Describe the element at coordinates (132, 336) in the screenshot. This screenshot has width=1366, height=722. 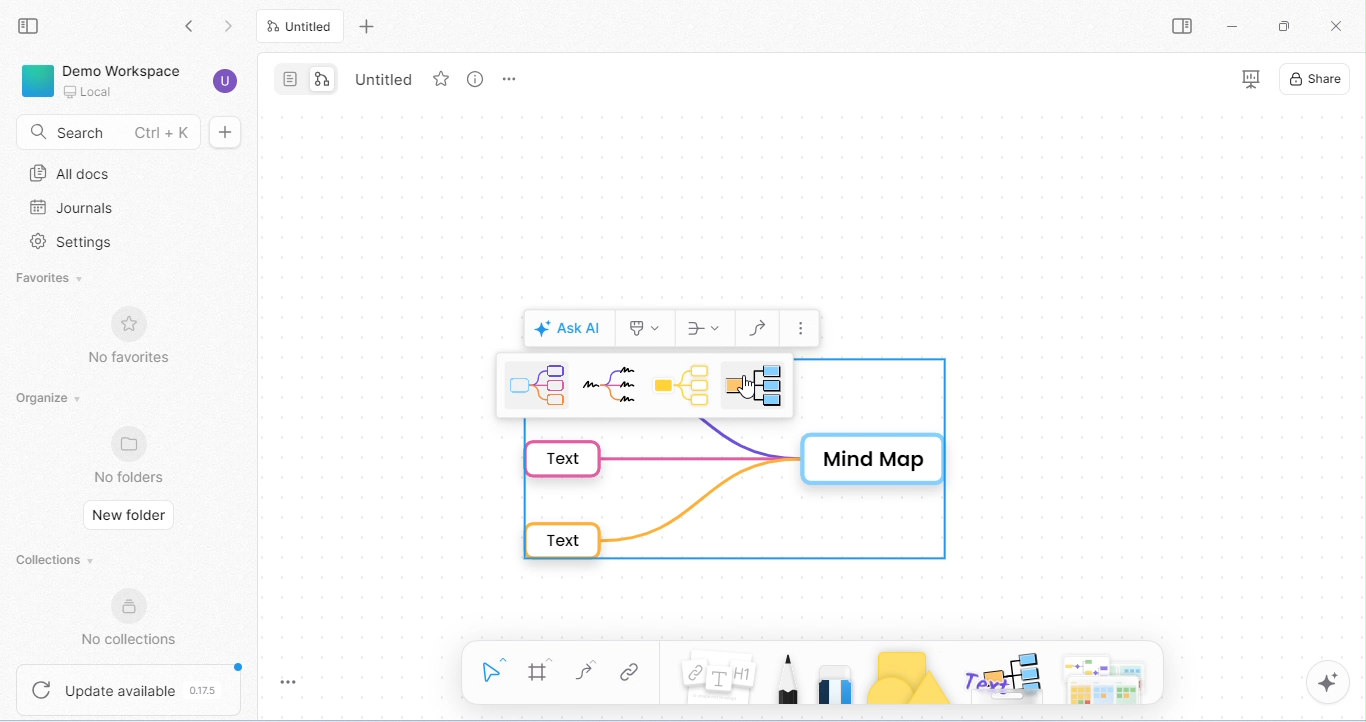
I see `no favorites` at that location.